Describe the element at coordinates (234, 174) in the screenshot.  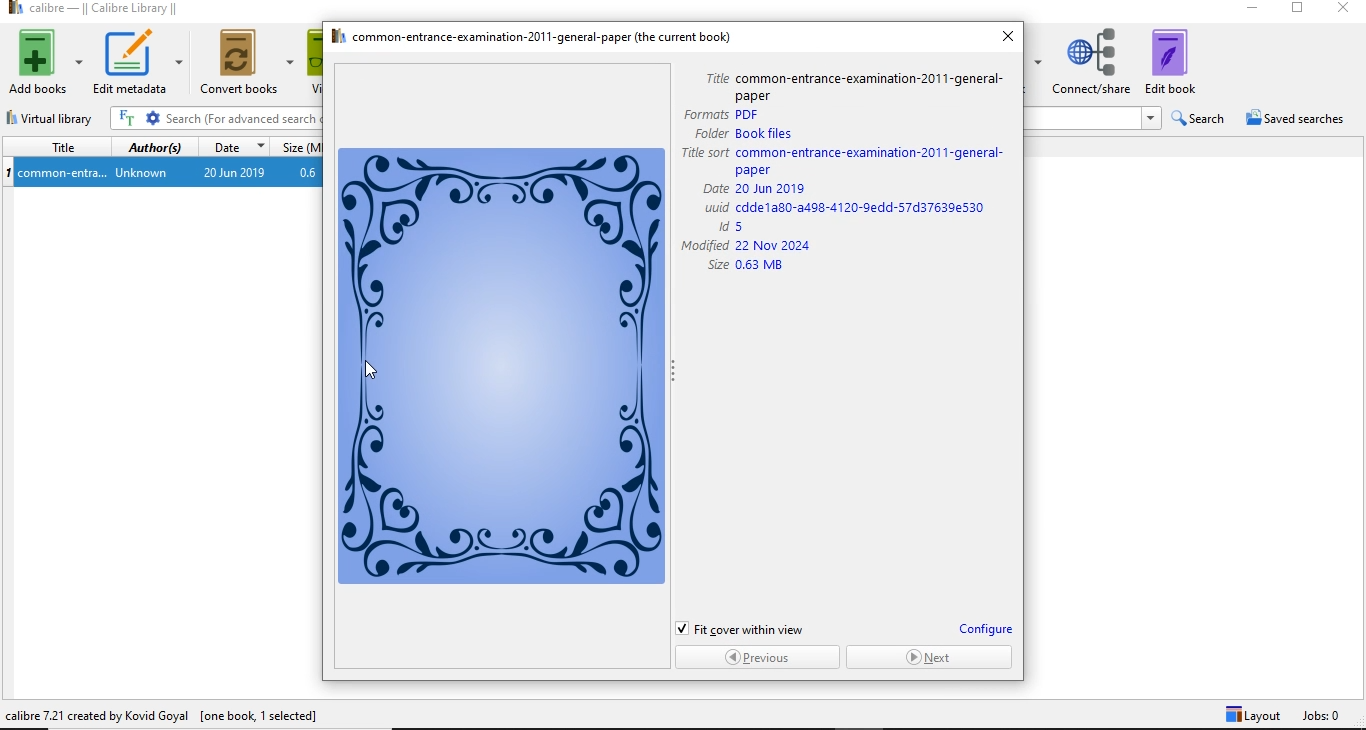
I see `20 Jun 2019` at that location.